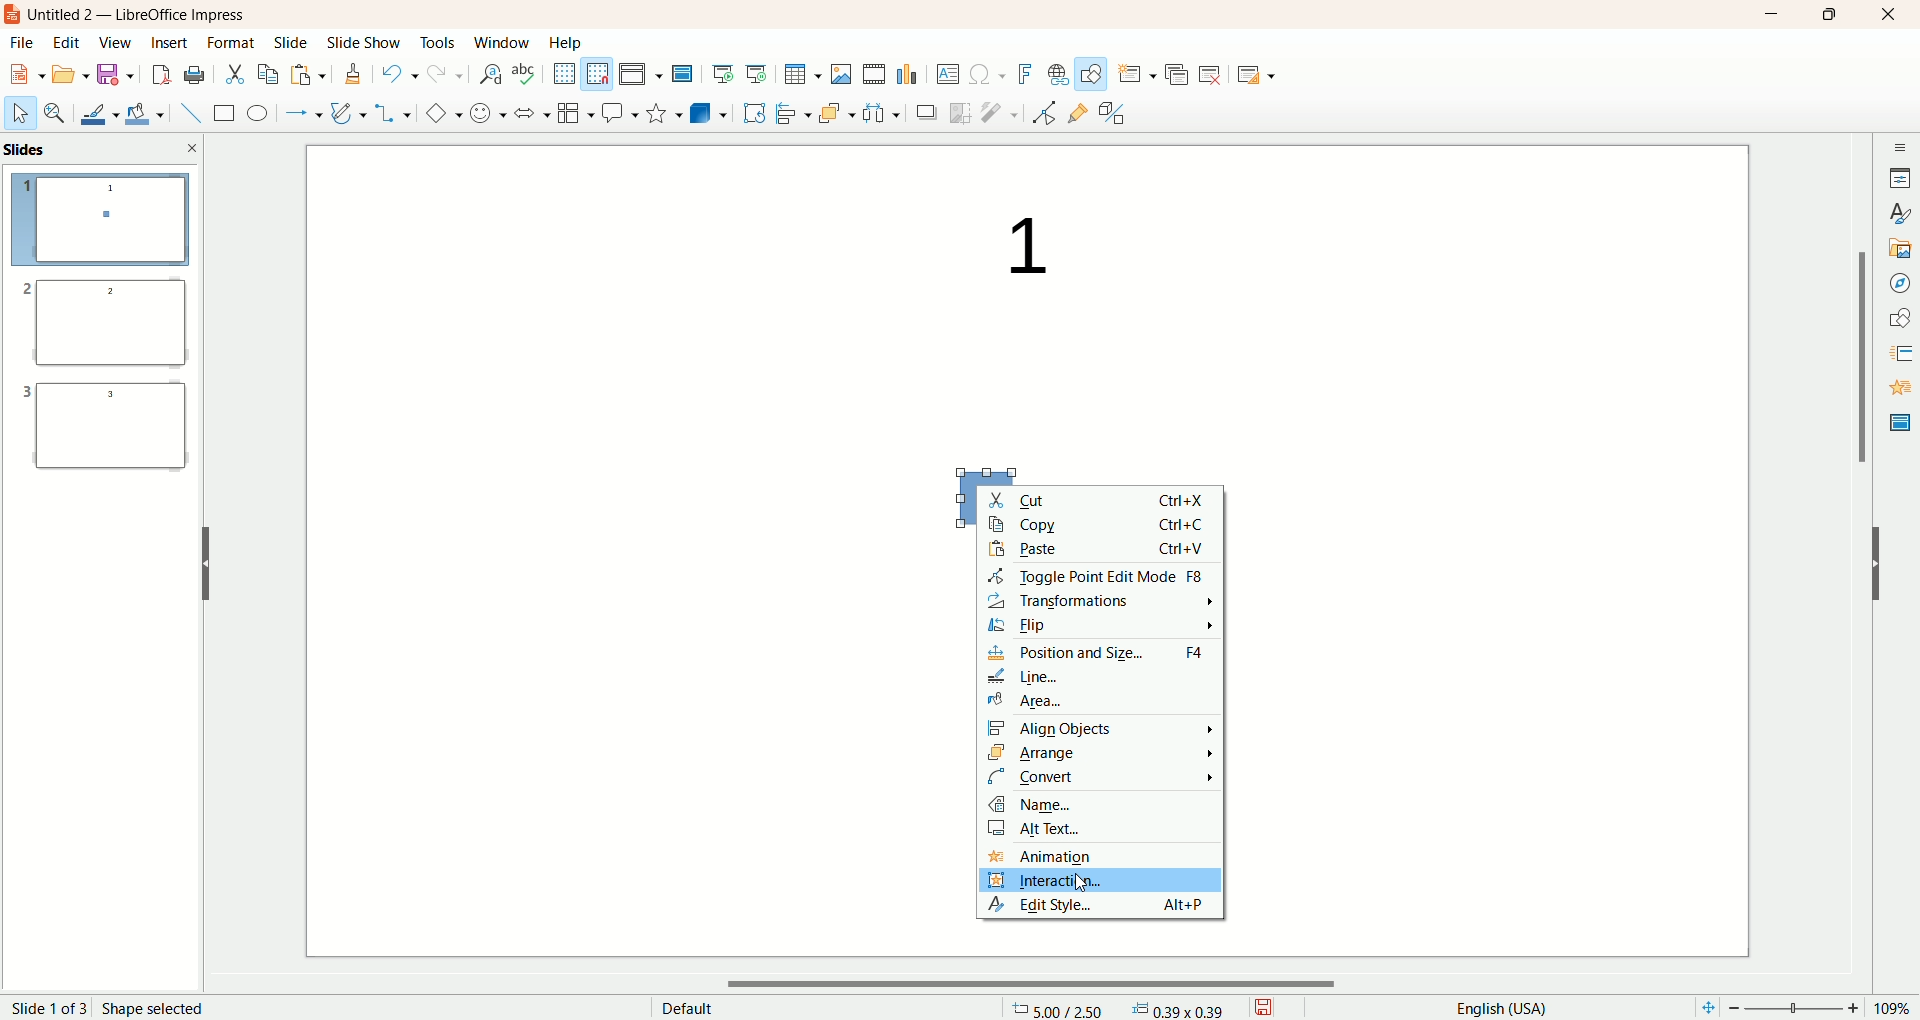 The height and width of the screenshot is (1020, 1920). Describe the element at coordinates (961, 112) in the screenshot. I see `crop image` at that location.